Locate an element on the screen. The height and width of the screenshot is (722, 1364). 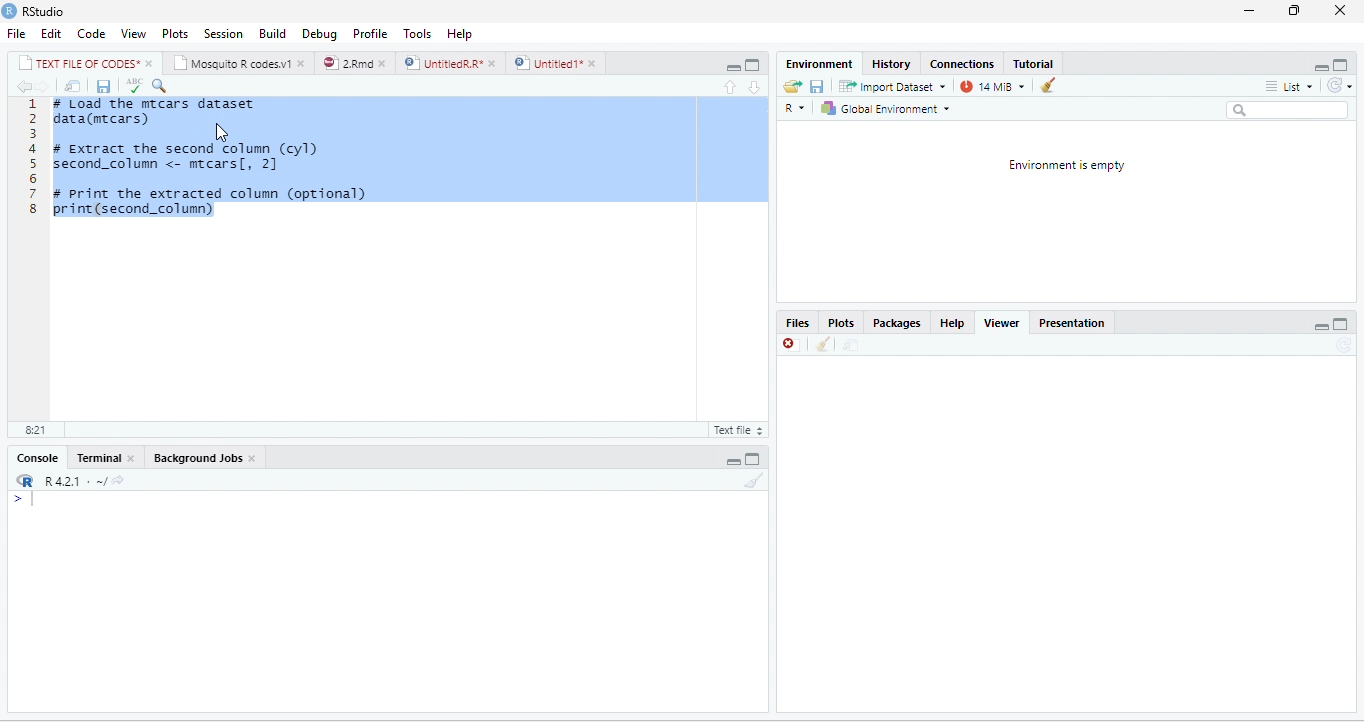
downward is located at coordinates (755, 87).